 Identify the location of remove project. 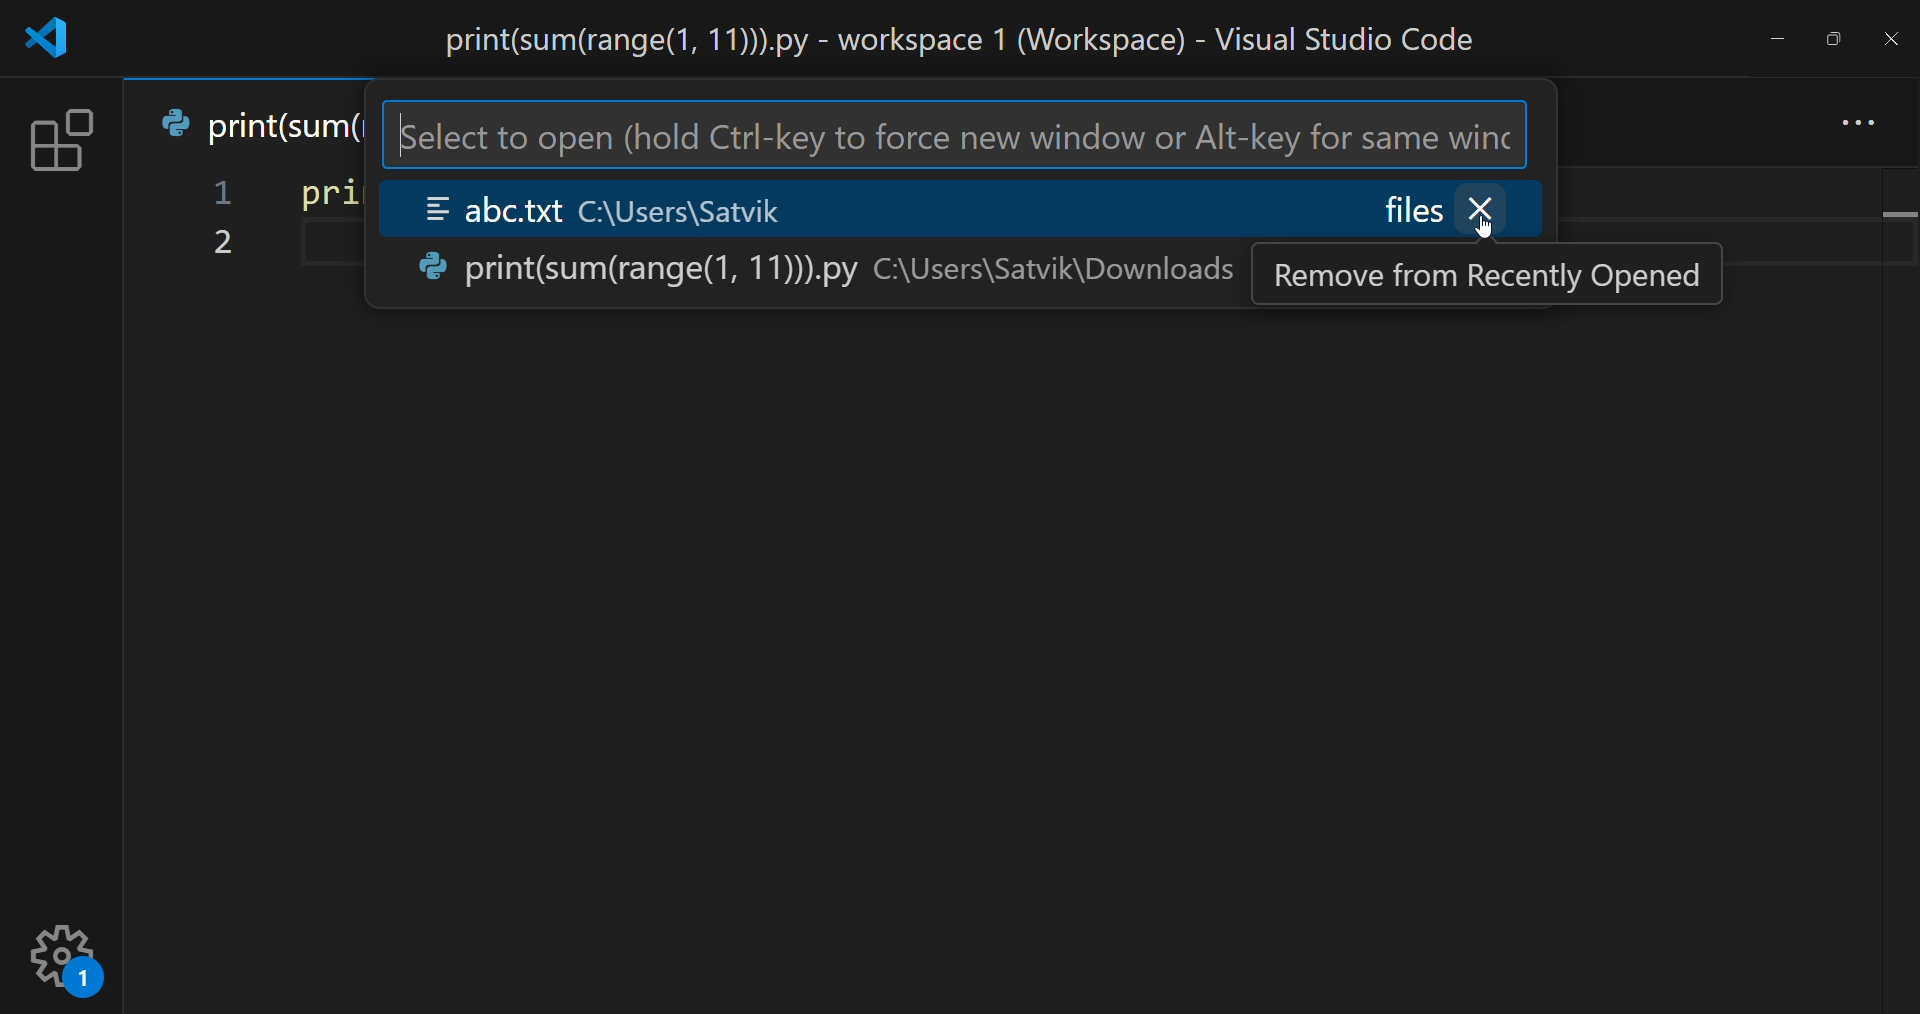
(1487, 208).